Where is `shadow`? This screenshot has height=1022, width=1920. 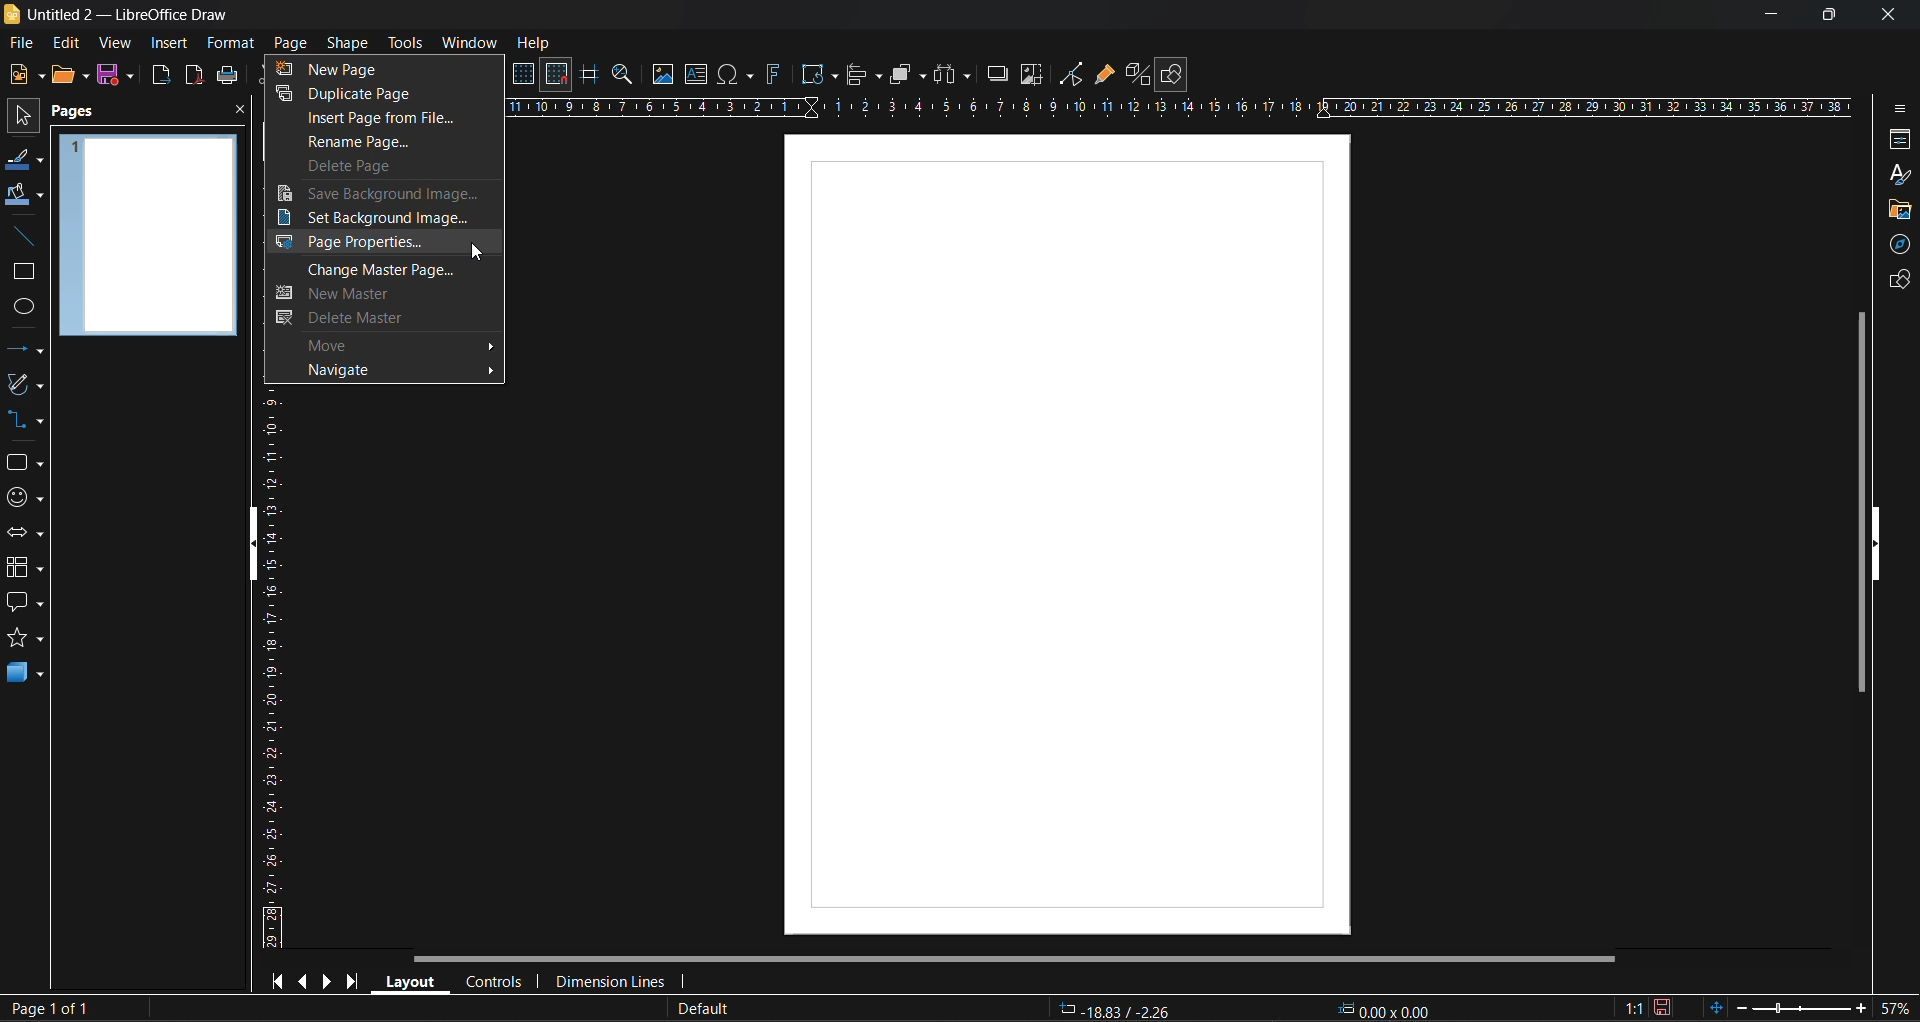
shadow is located at coordinates (997, 73).